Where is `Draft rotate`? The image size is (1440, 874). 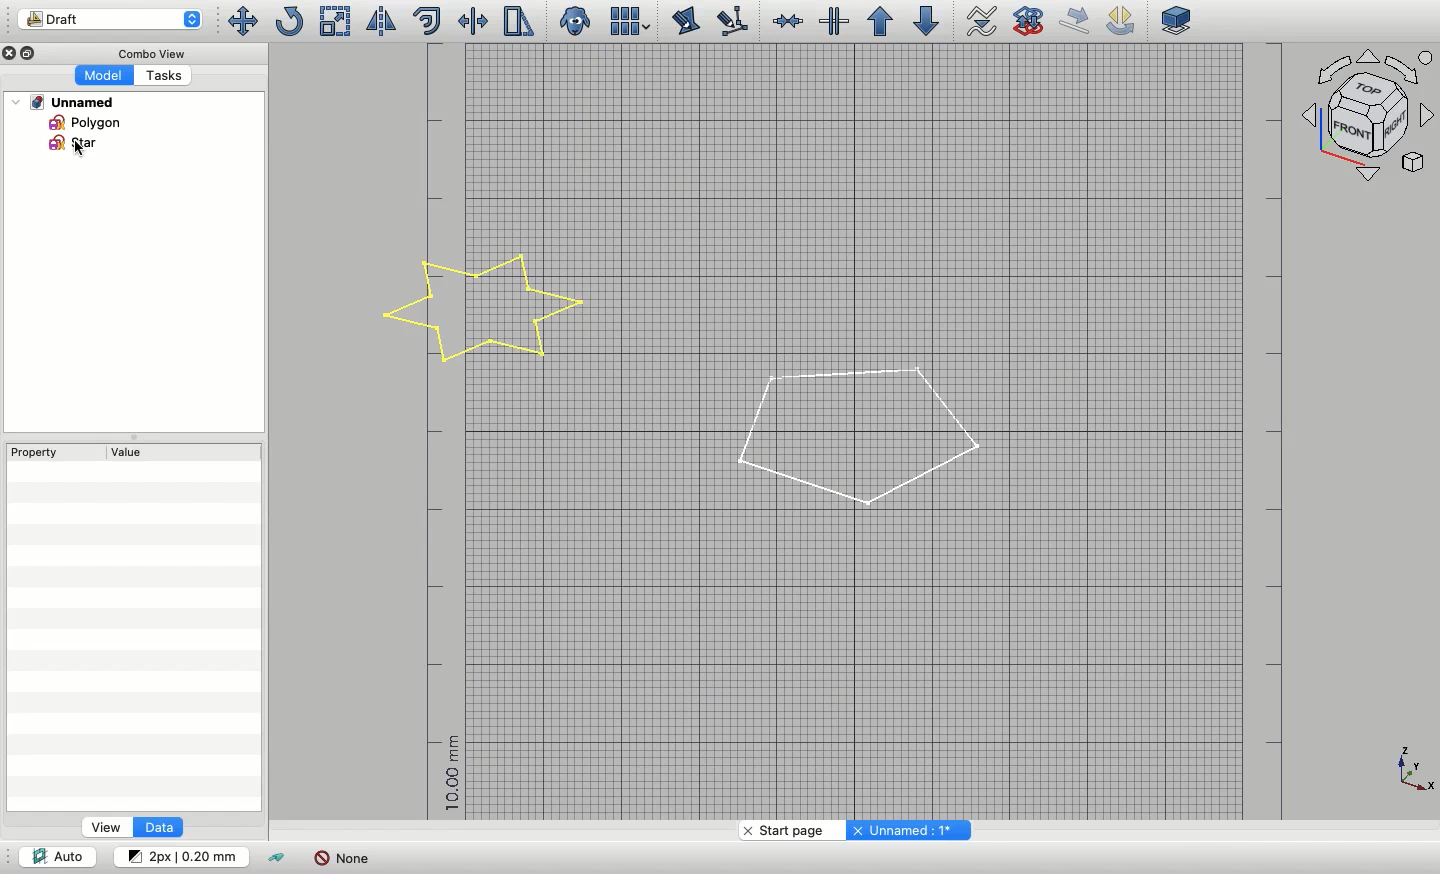 Draft rotate is located at coordinates (1121, 22).